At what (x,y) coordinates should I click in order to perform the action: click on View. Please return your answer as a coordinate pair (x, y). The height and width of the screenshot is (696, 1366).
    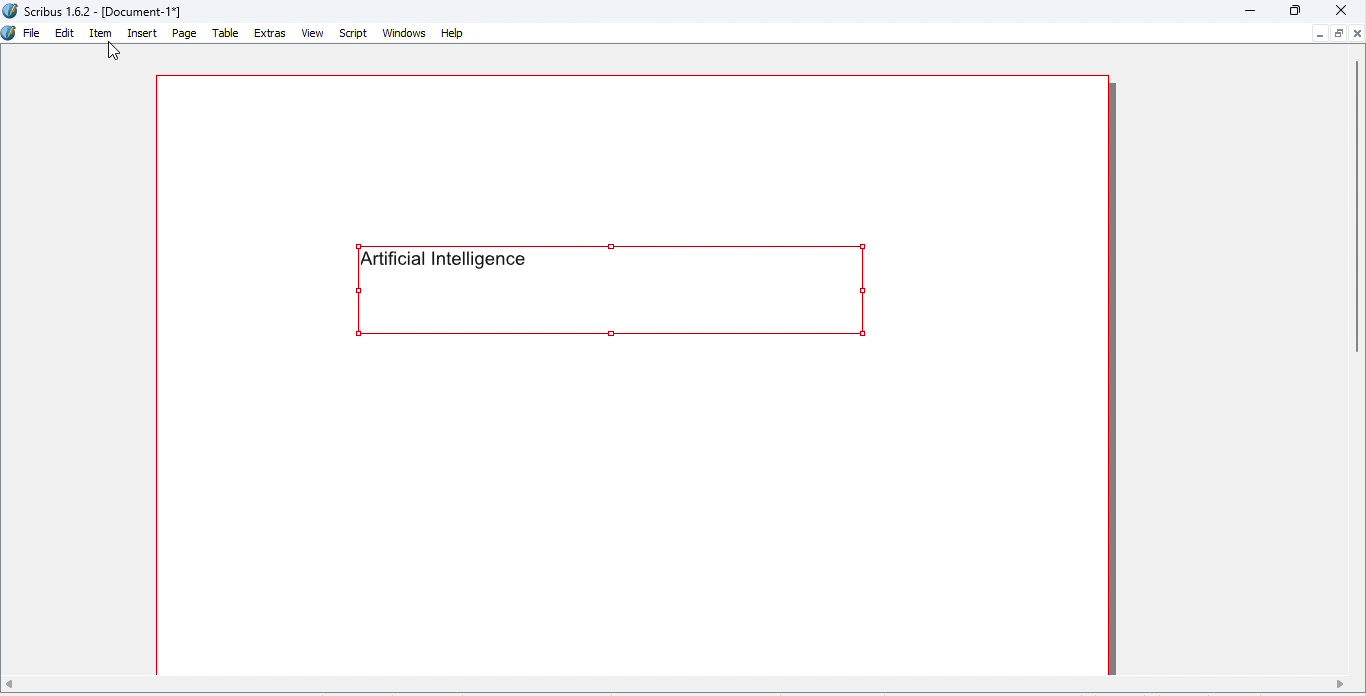
    Looking at the image, I should click on (315, 33).